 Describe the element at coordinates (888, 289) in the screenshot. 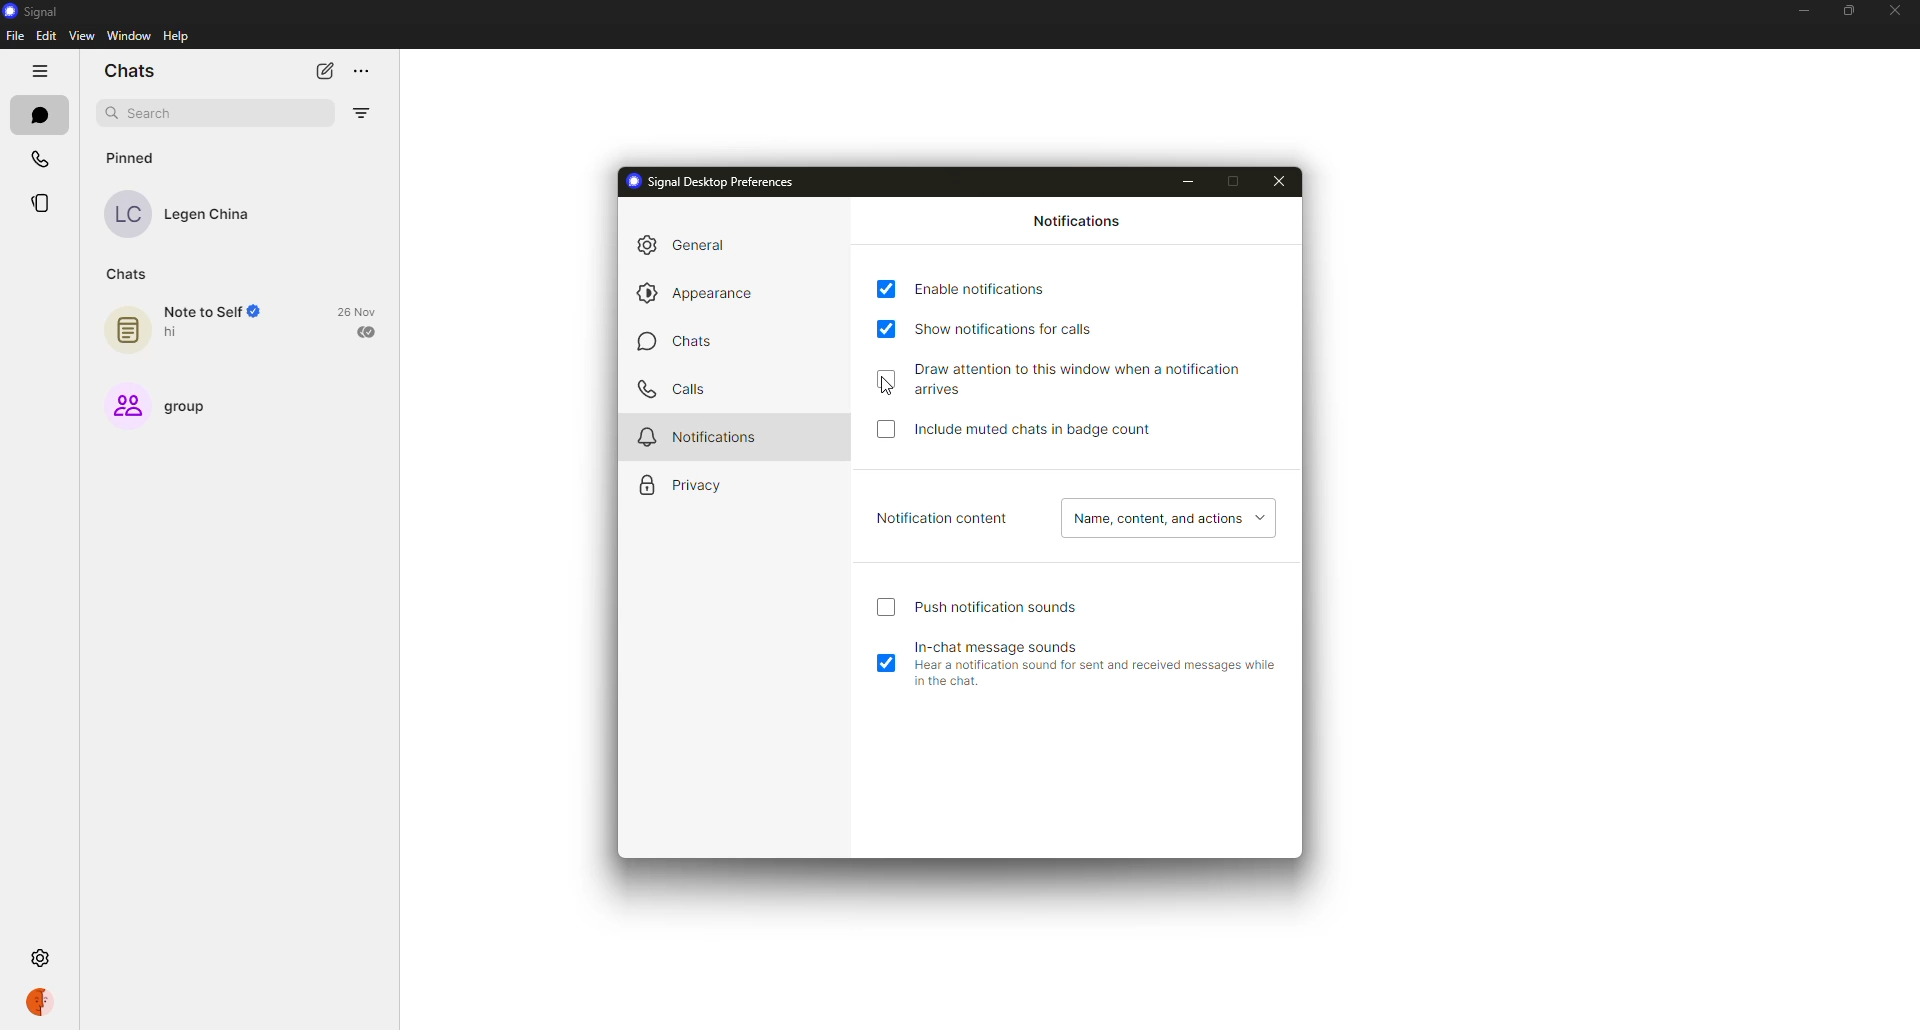

I see `enabled` at that location.